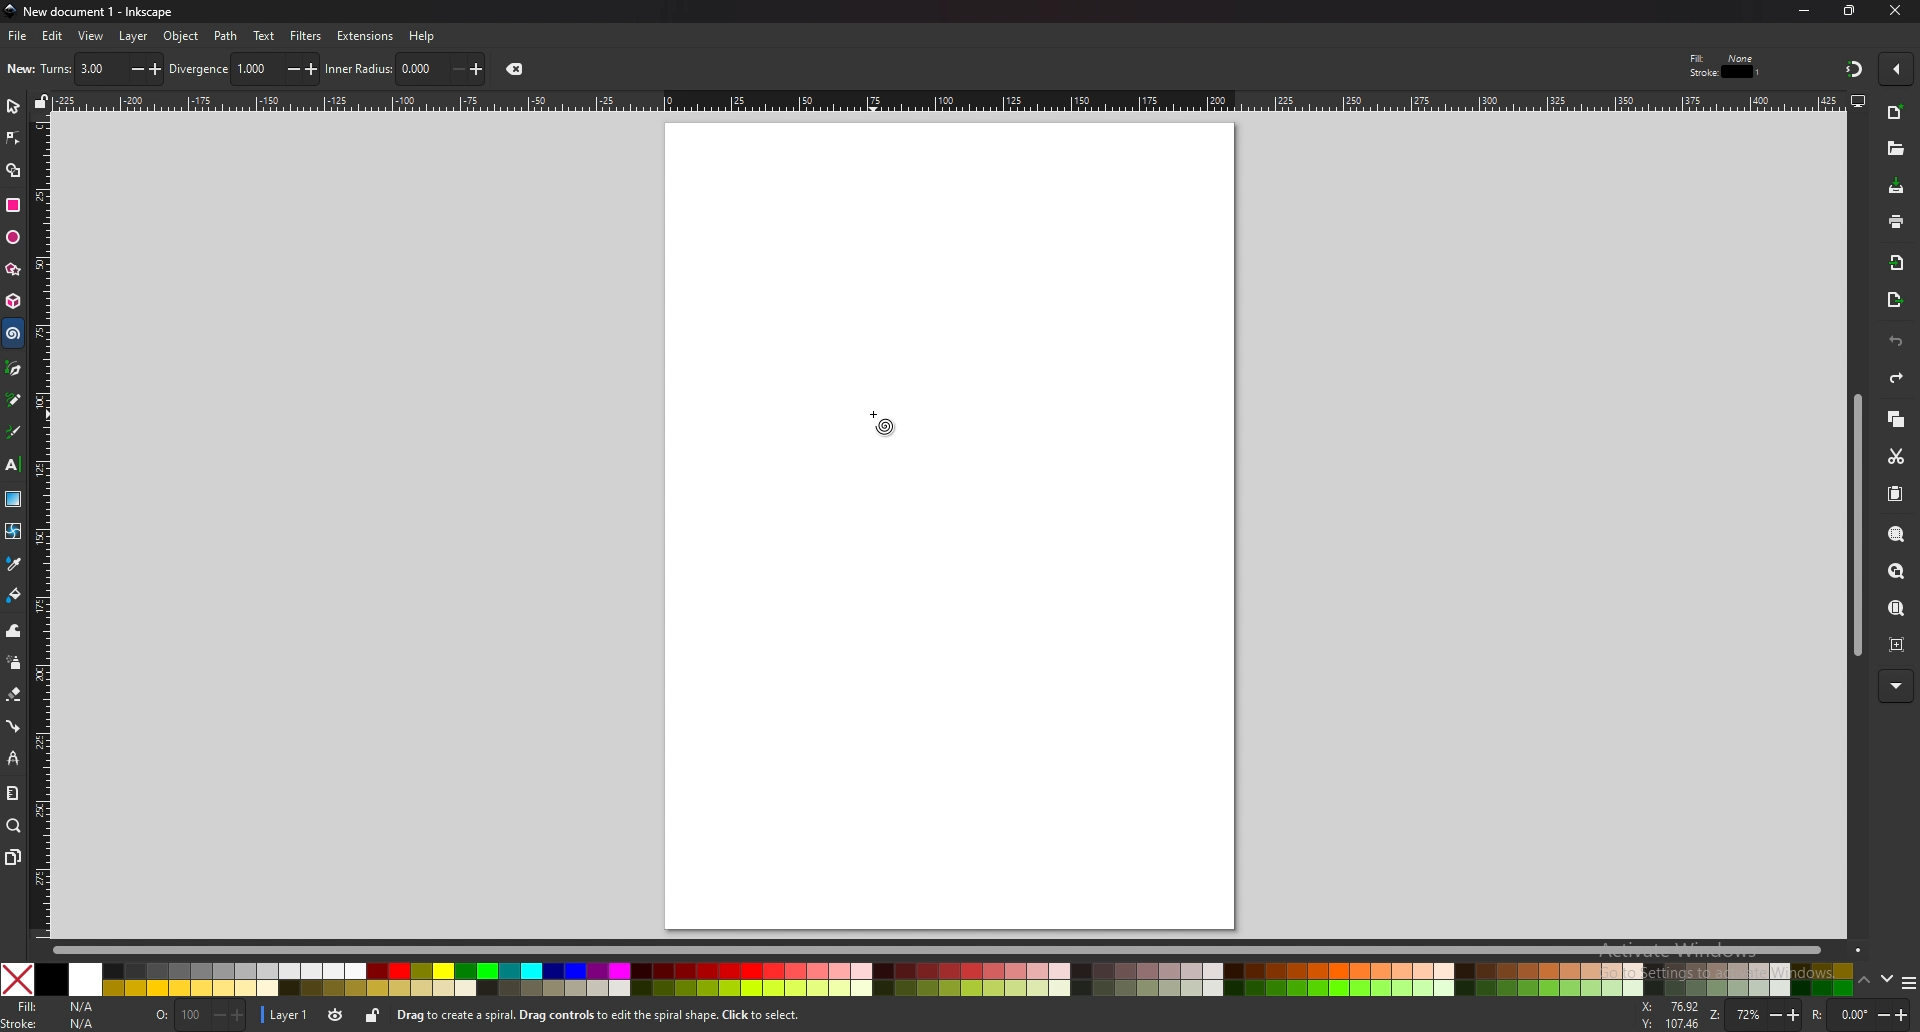 The height and width of the screenshot is (1032, 1920). What do you see at coordinates (21, 69) in the screenshot?
I see `new:` at bounding box center [21, 69].